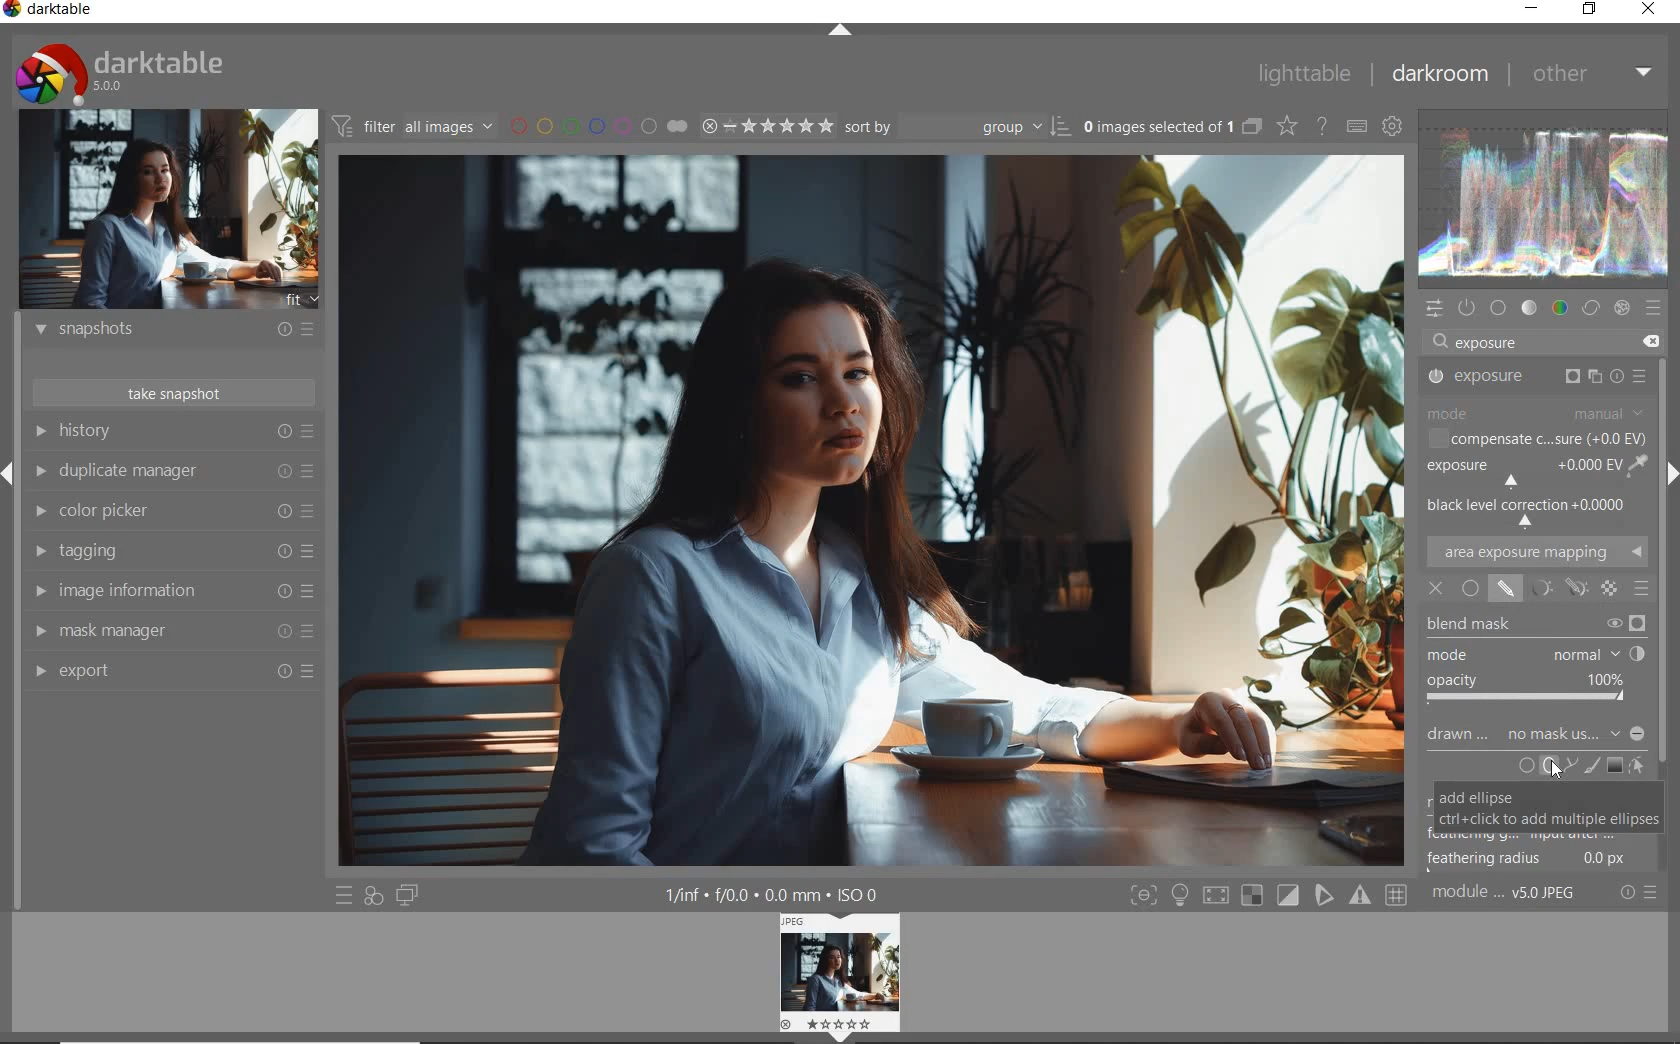  What do you see at coordinates (1537, 767) in the screenshot?
I see `ADD CIRCLE OR ELLIPSE` at bounding box center [1537, 767].